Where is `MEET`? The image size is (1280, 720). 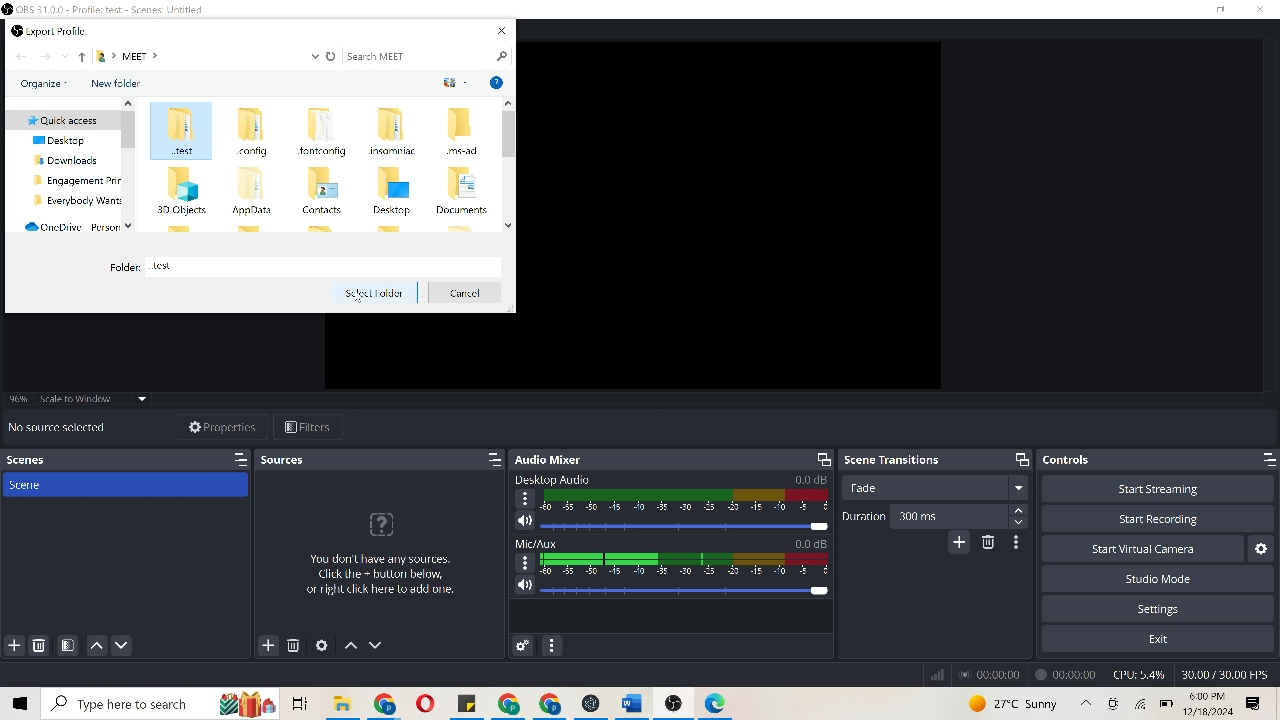
MEET is located at coordinates (140, 57).